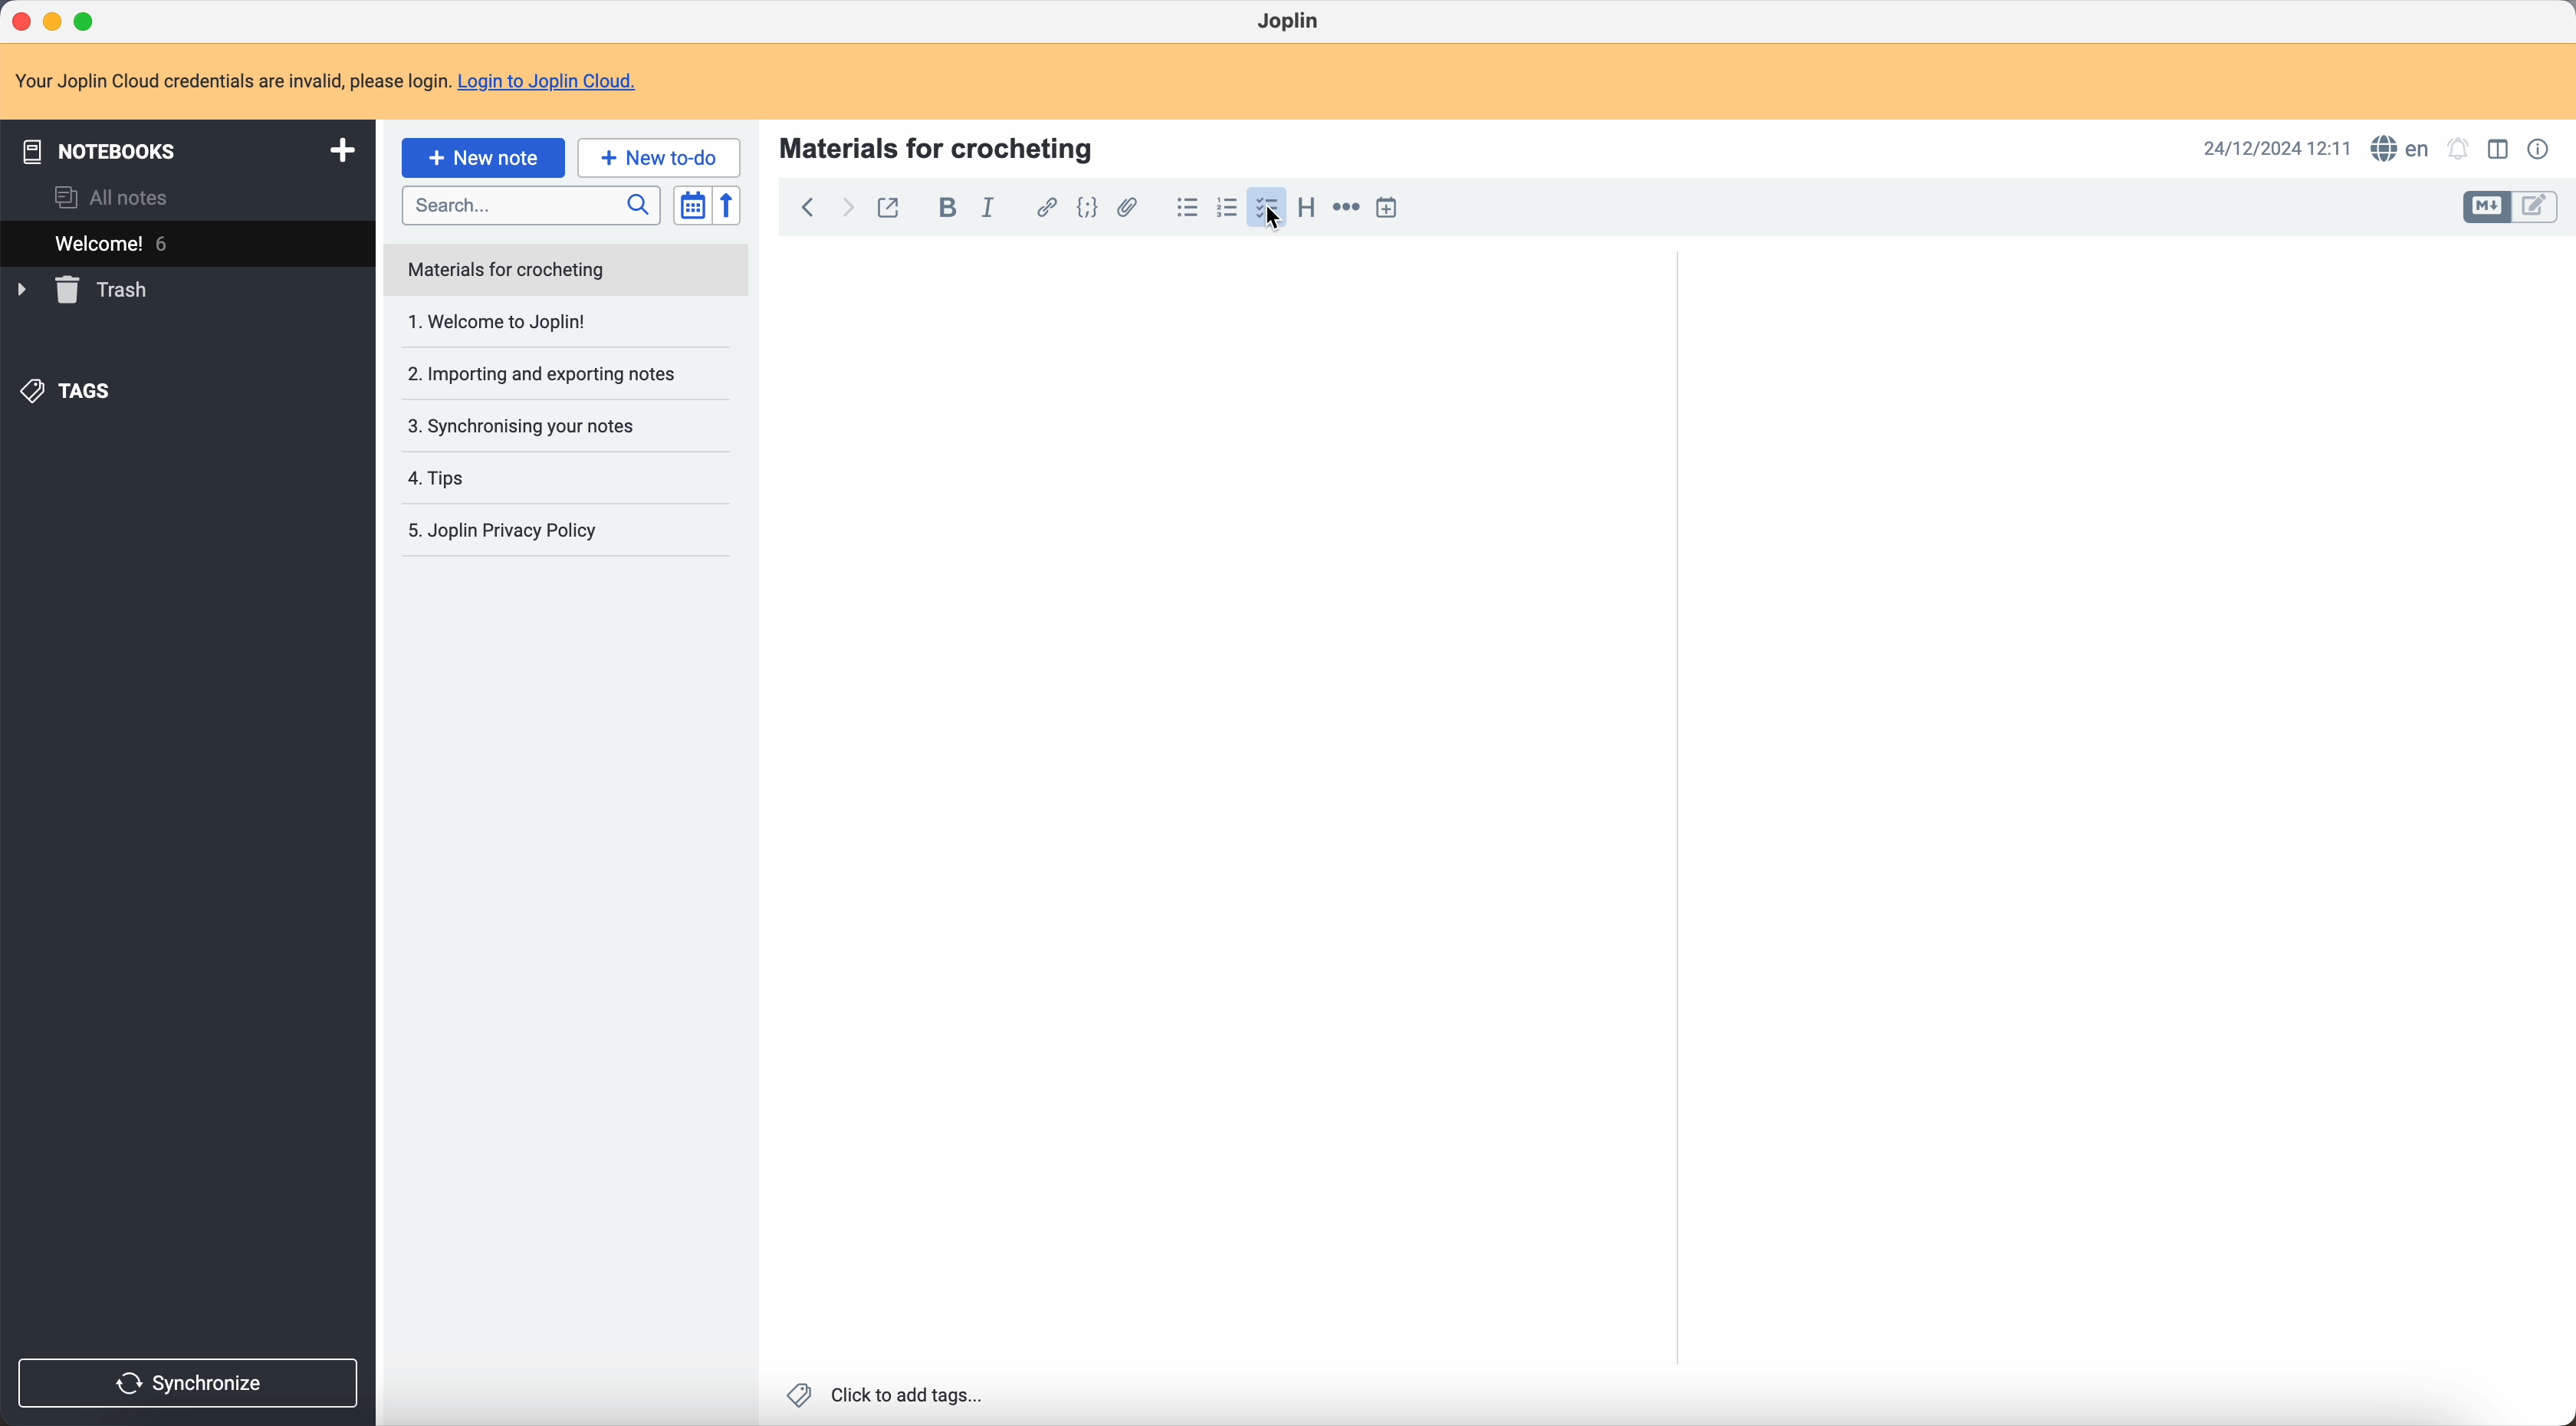  I want to click on foward, so click(845, 210).